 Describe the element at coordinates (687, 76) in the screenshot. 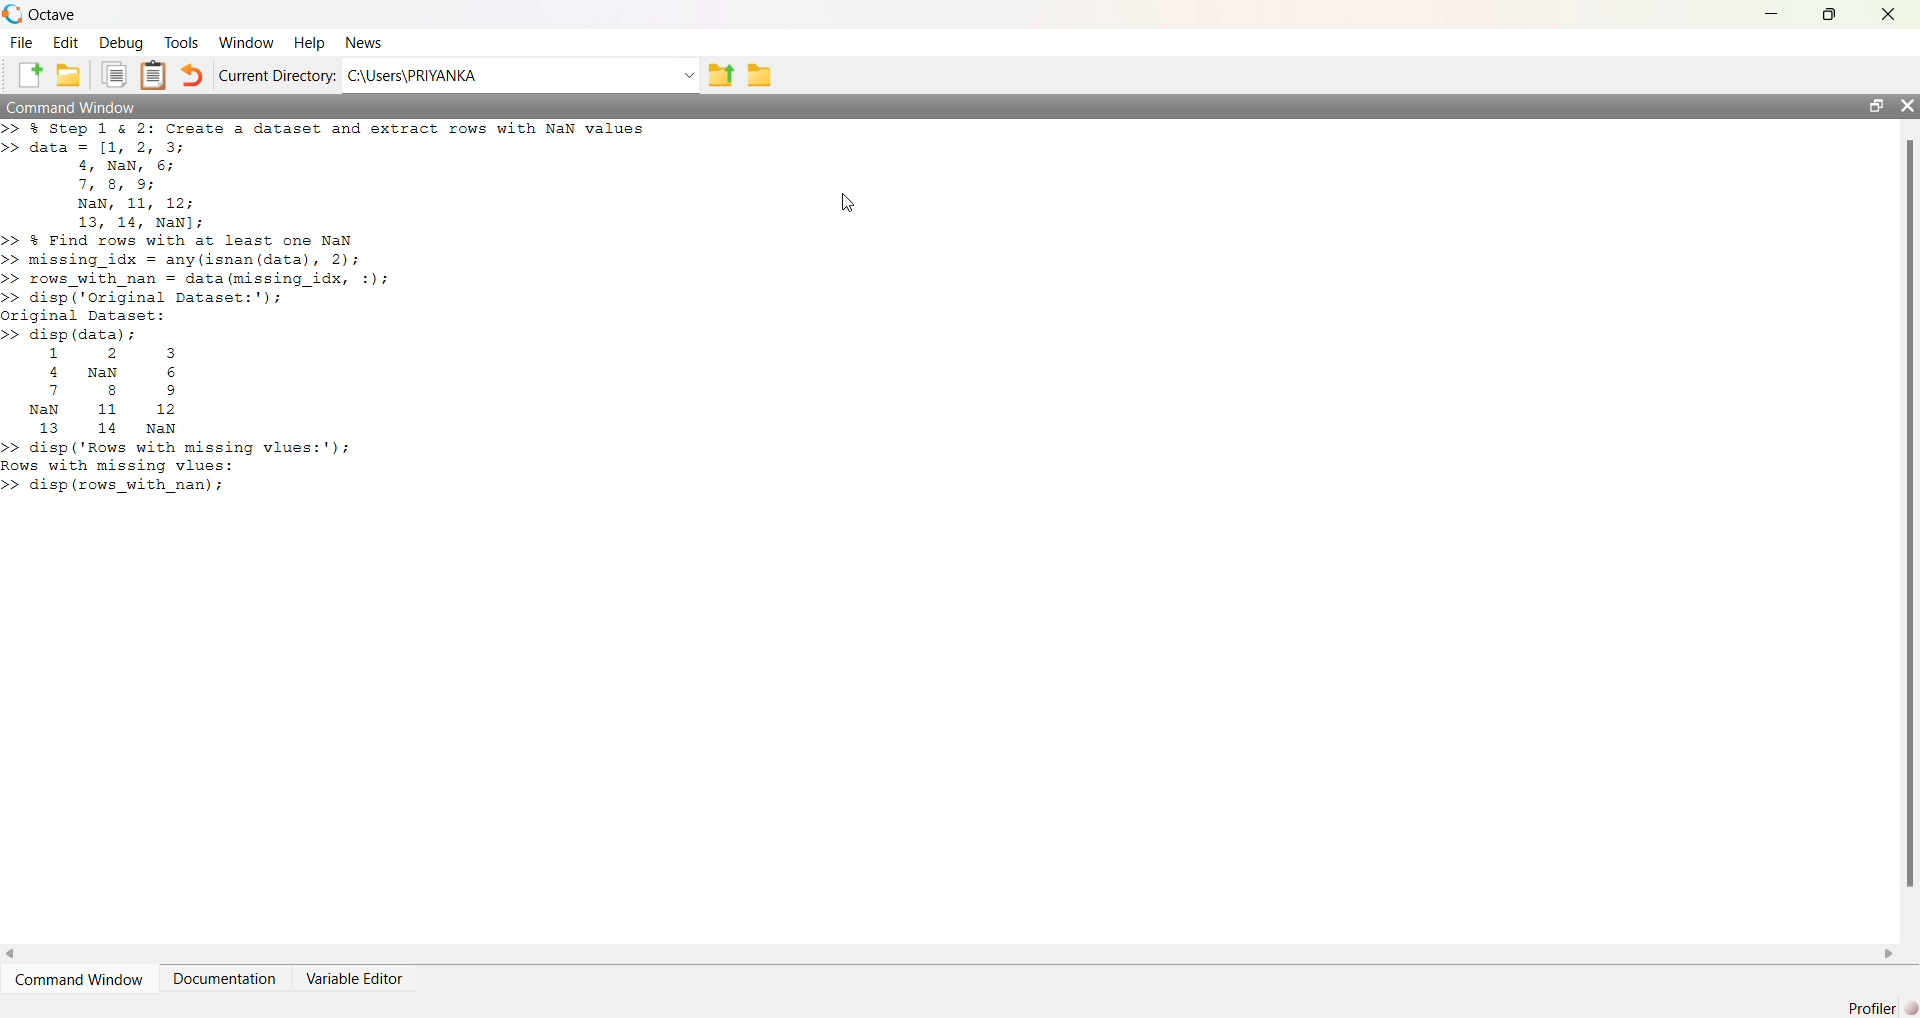

I see `dropdown` at that location.